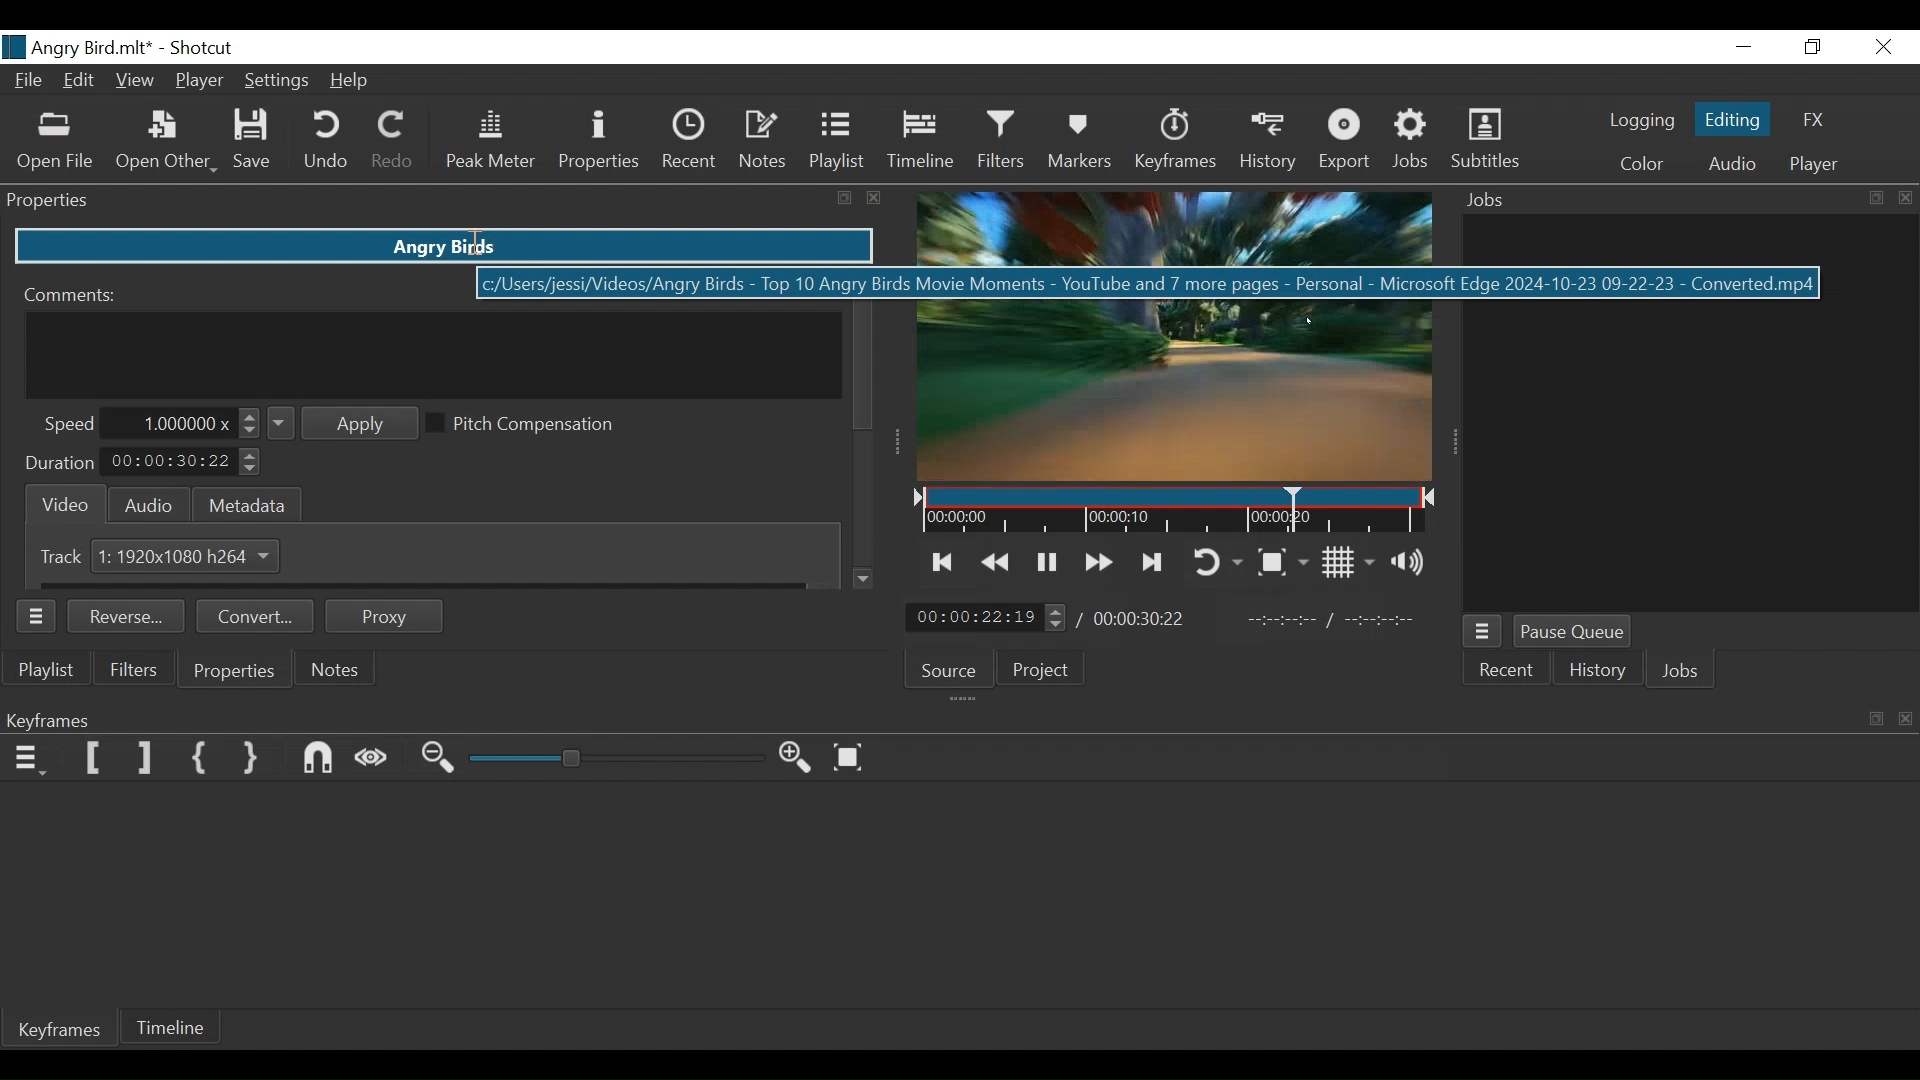 The height and width of the screenshot is (1080, 1920). Describe the element at coordinates (326, 143) in the screenshot. I see `Undo` at that location.